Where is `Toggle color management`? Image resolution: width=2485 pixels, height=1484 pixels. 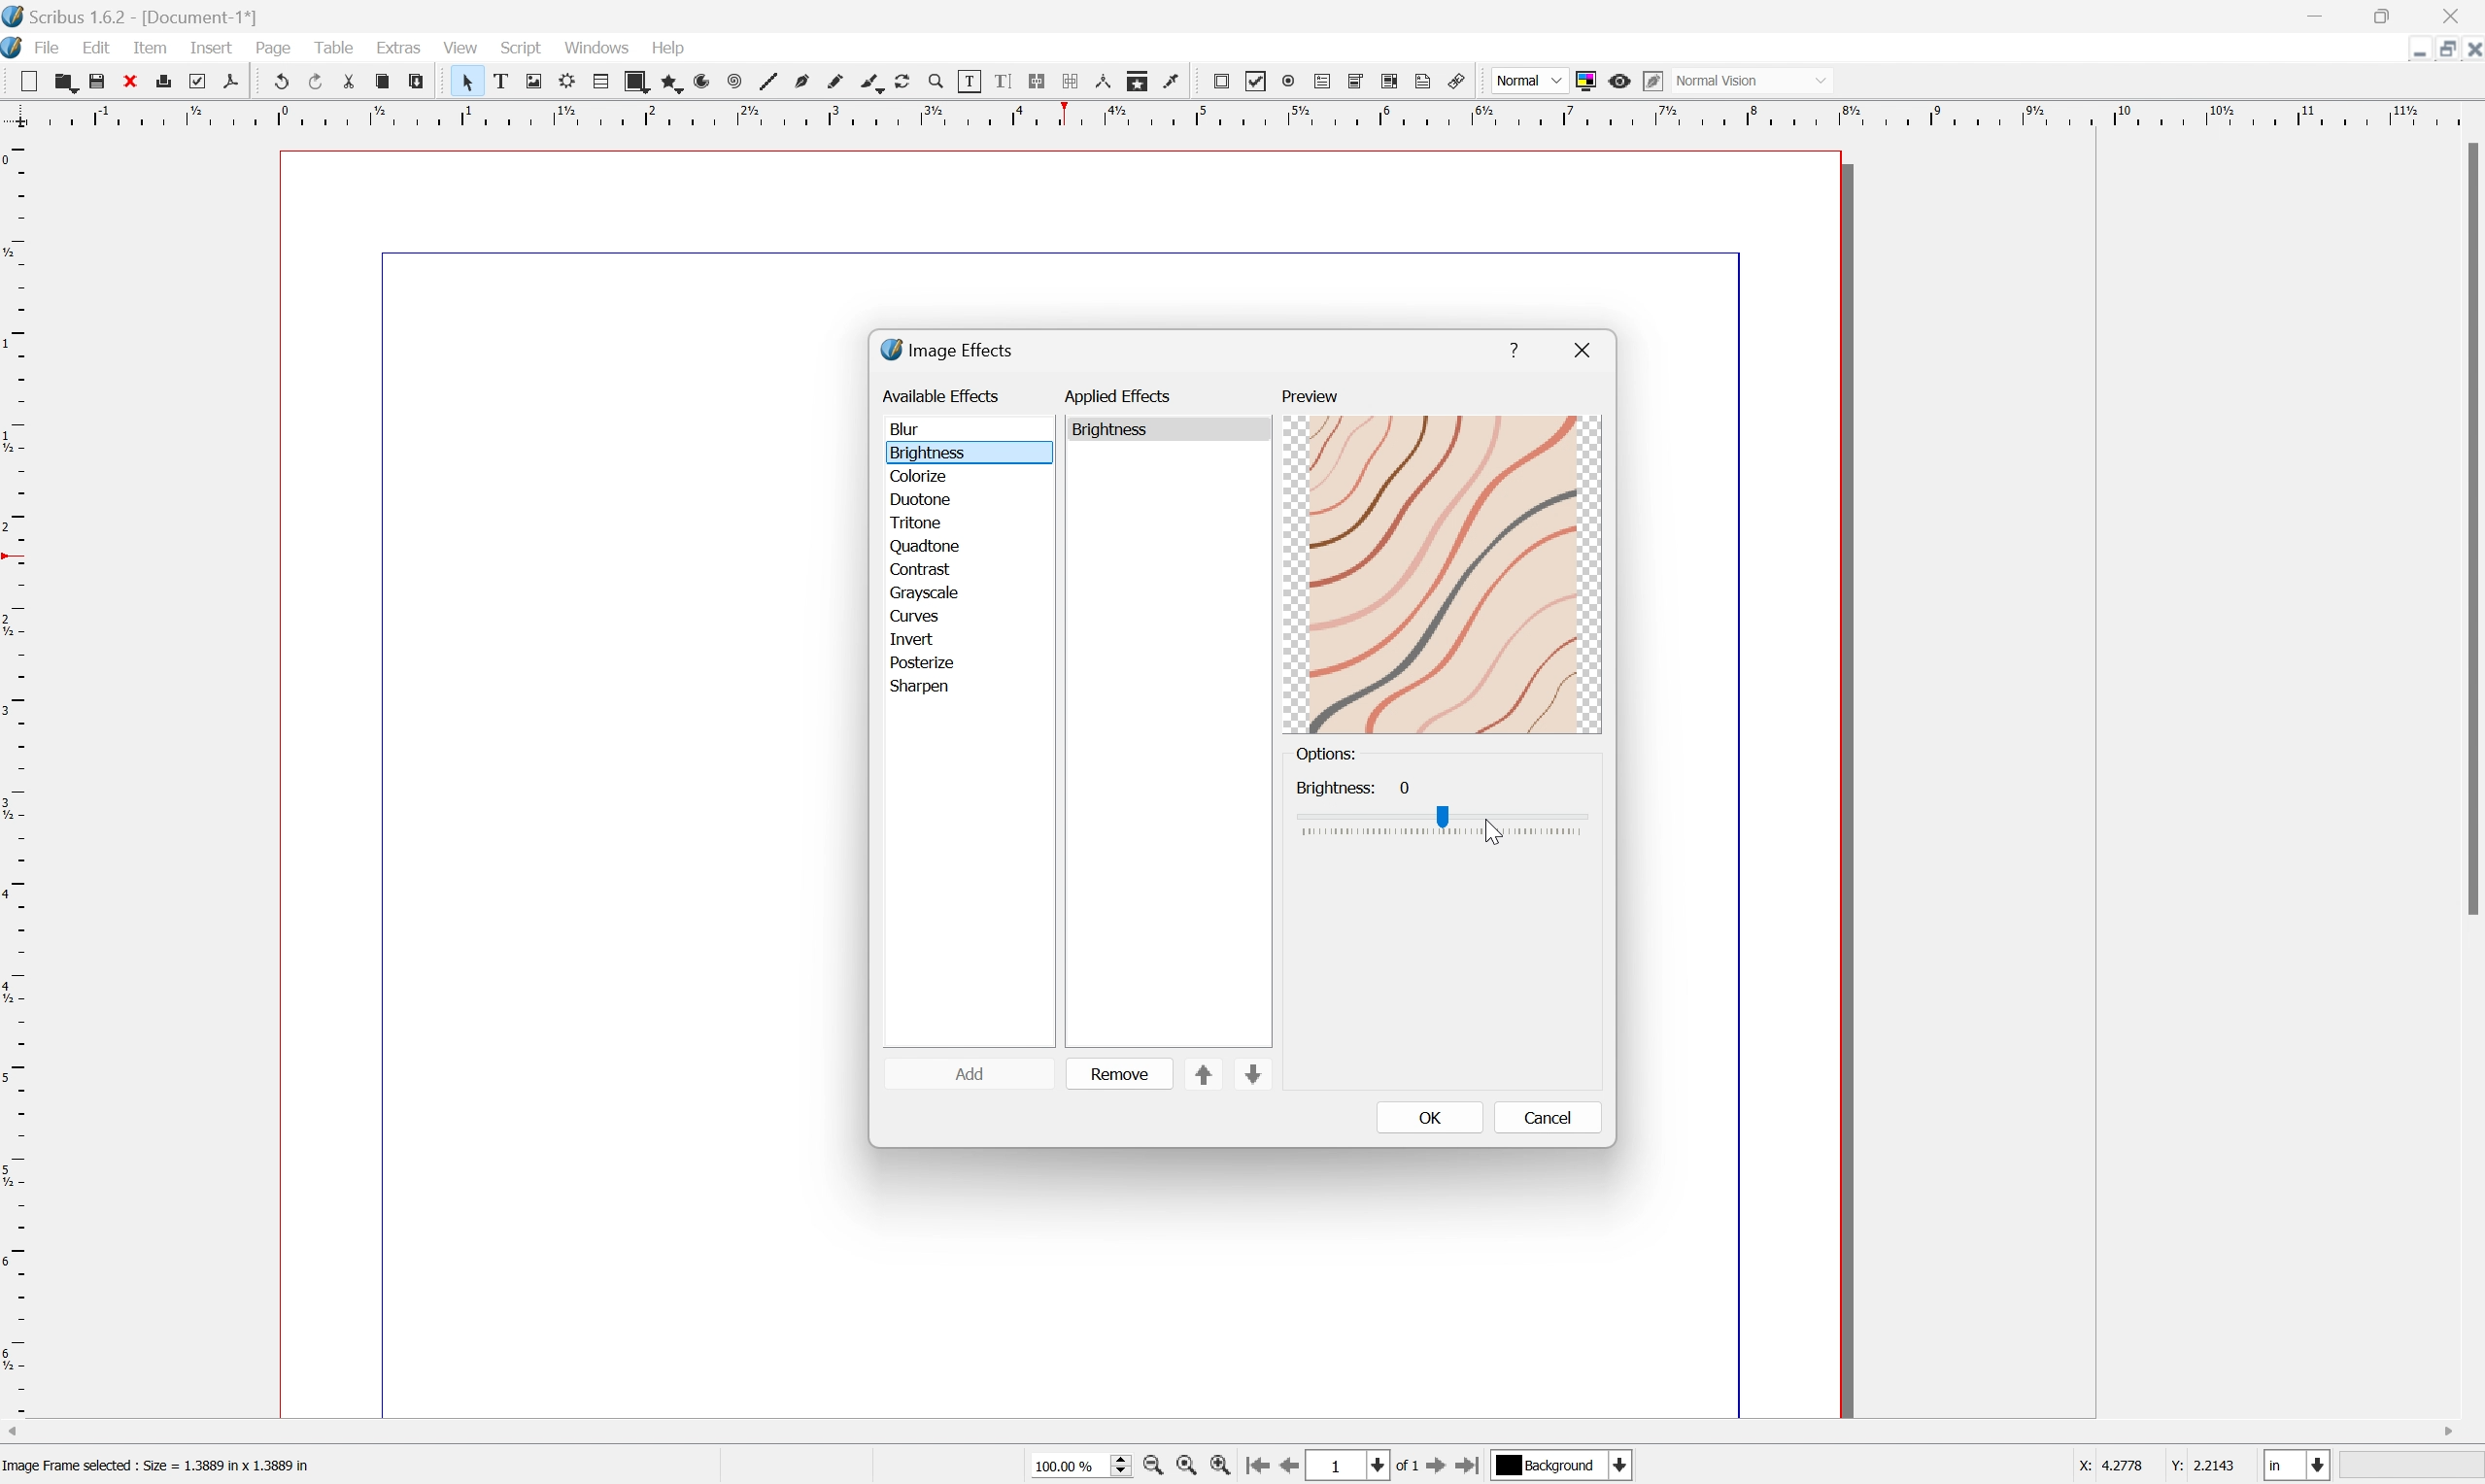
Toggle color management is located at coordinates (1587, 79).